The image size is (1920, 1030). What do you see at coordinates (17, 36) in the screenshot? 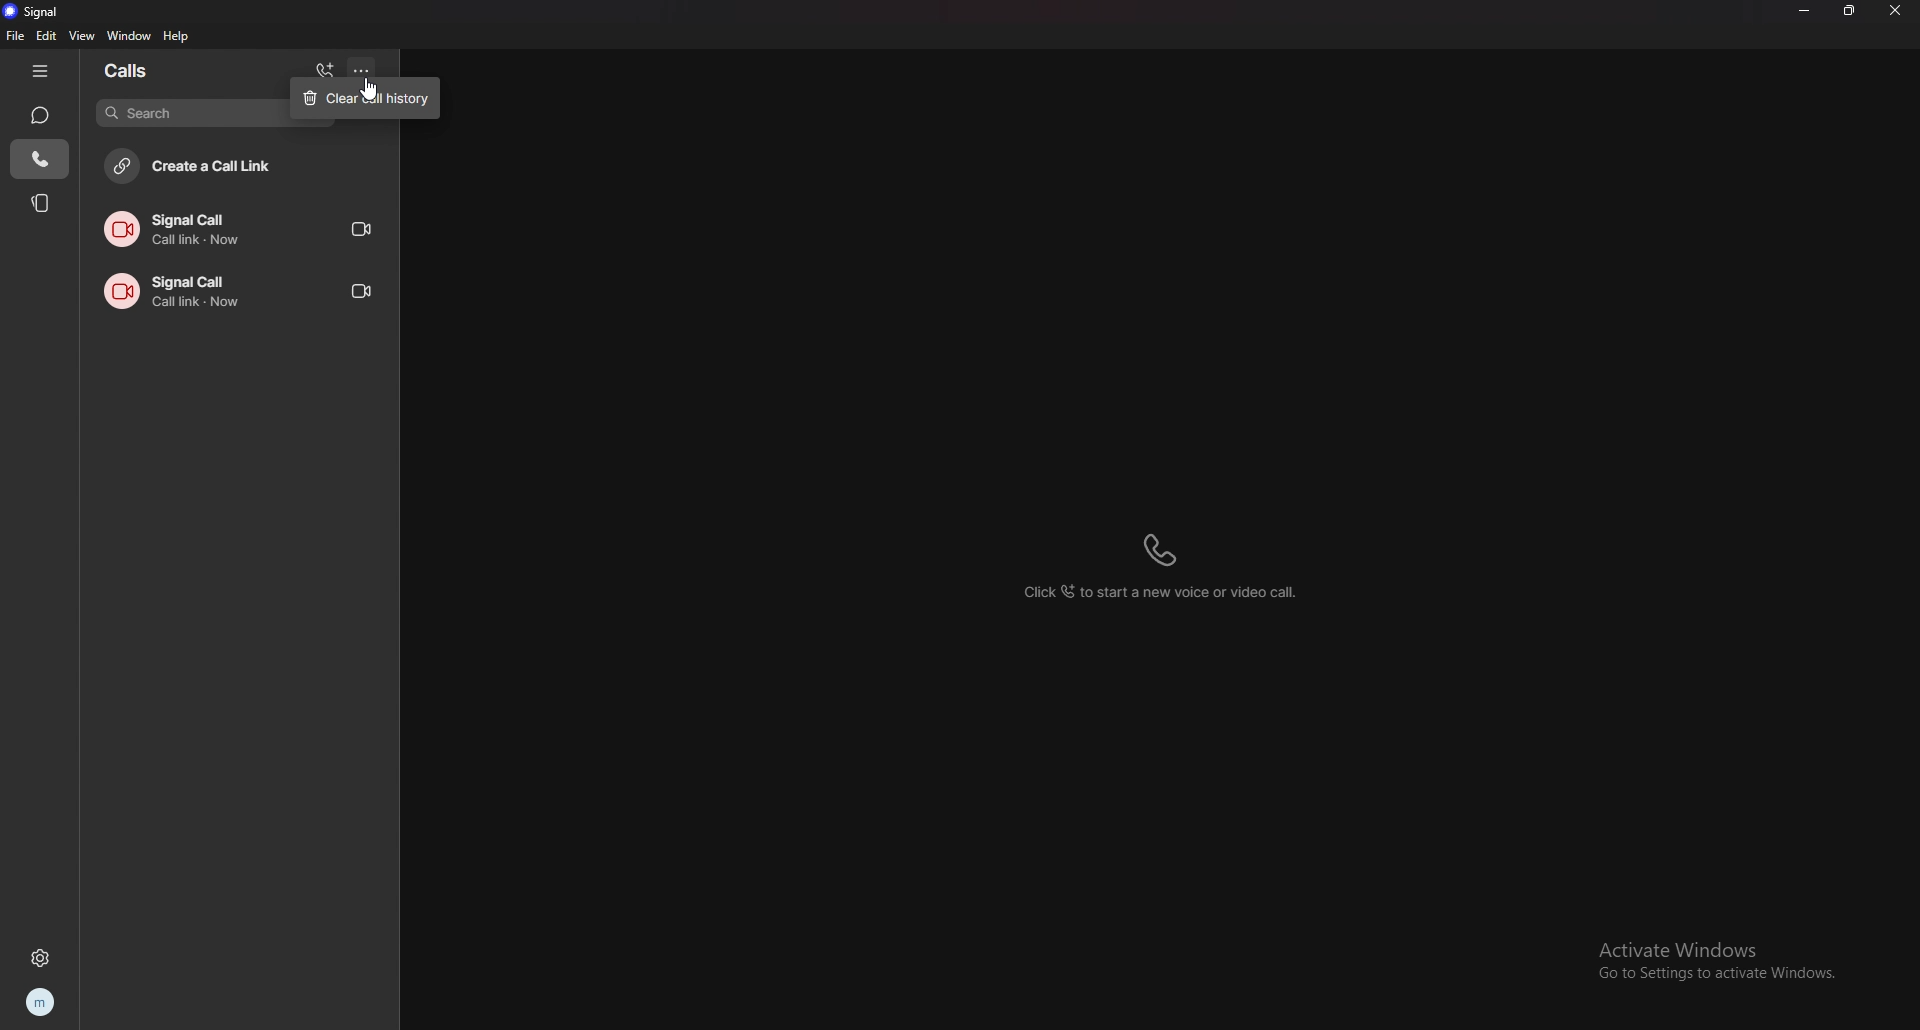
I see `file` at bounding box center [17, 36].